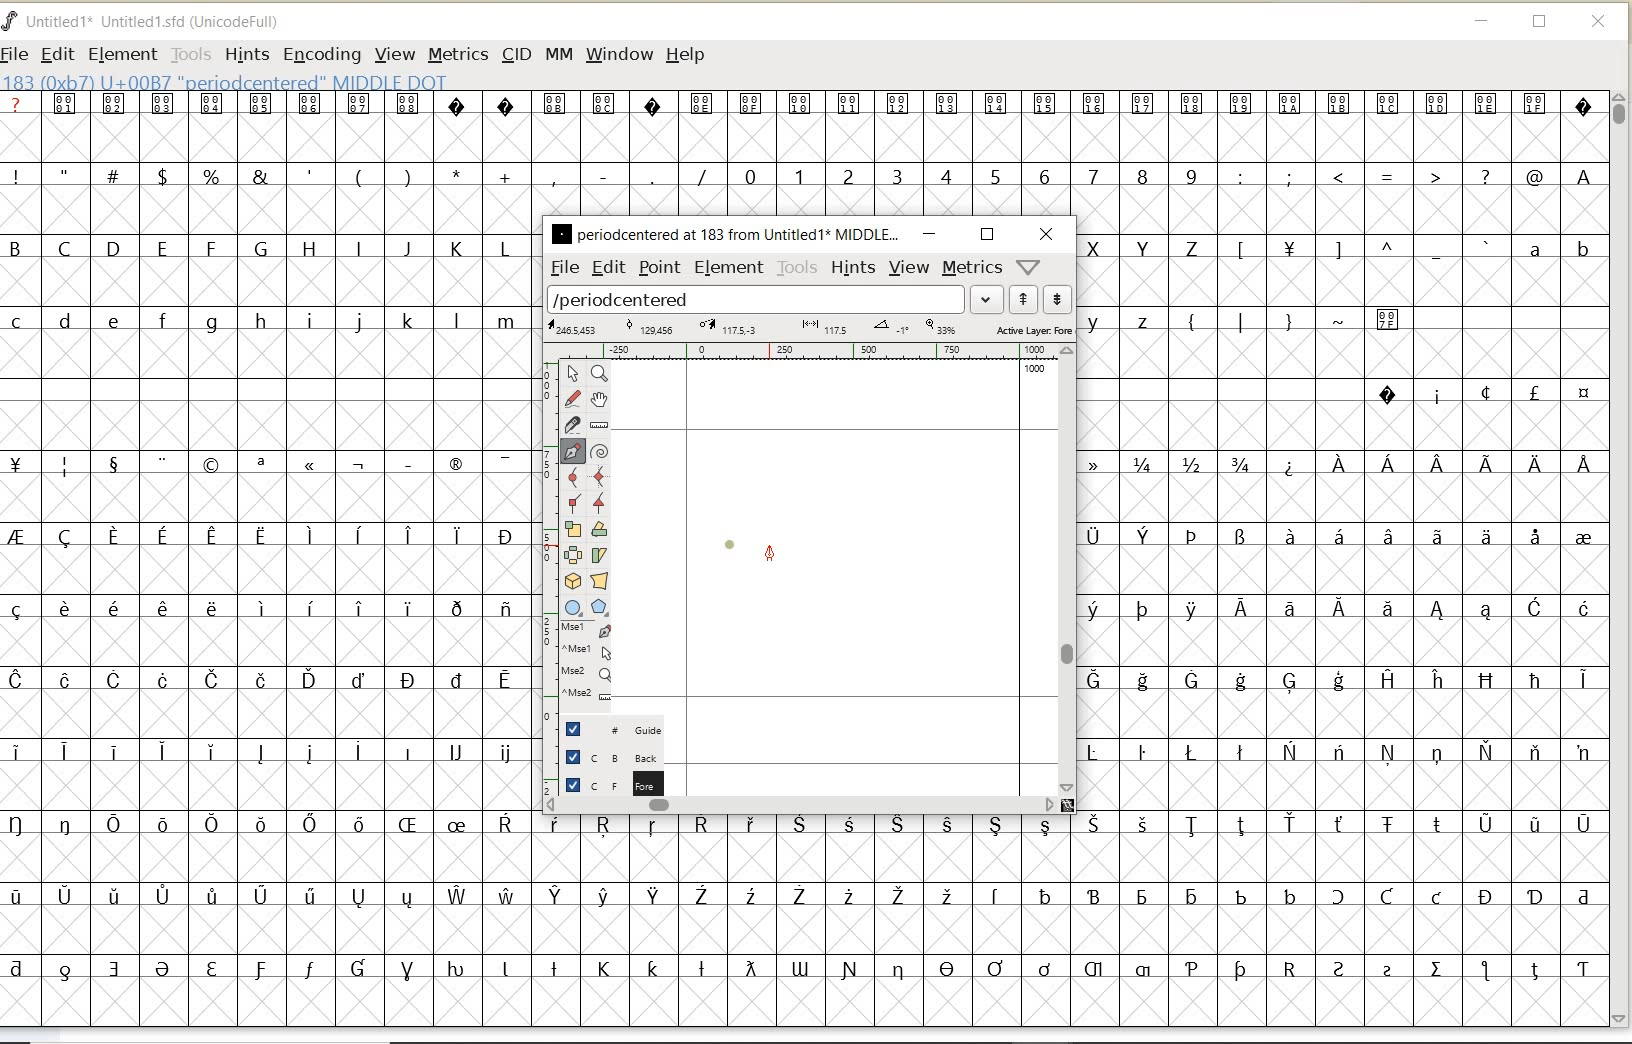  Describe the element at coordinates (559, 55) in the screenshot. I see `MM` at that location.